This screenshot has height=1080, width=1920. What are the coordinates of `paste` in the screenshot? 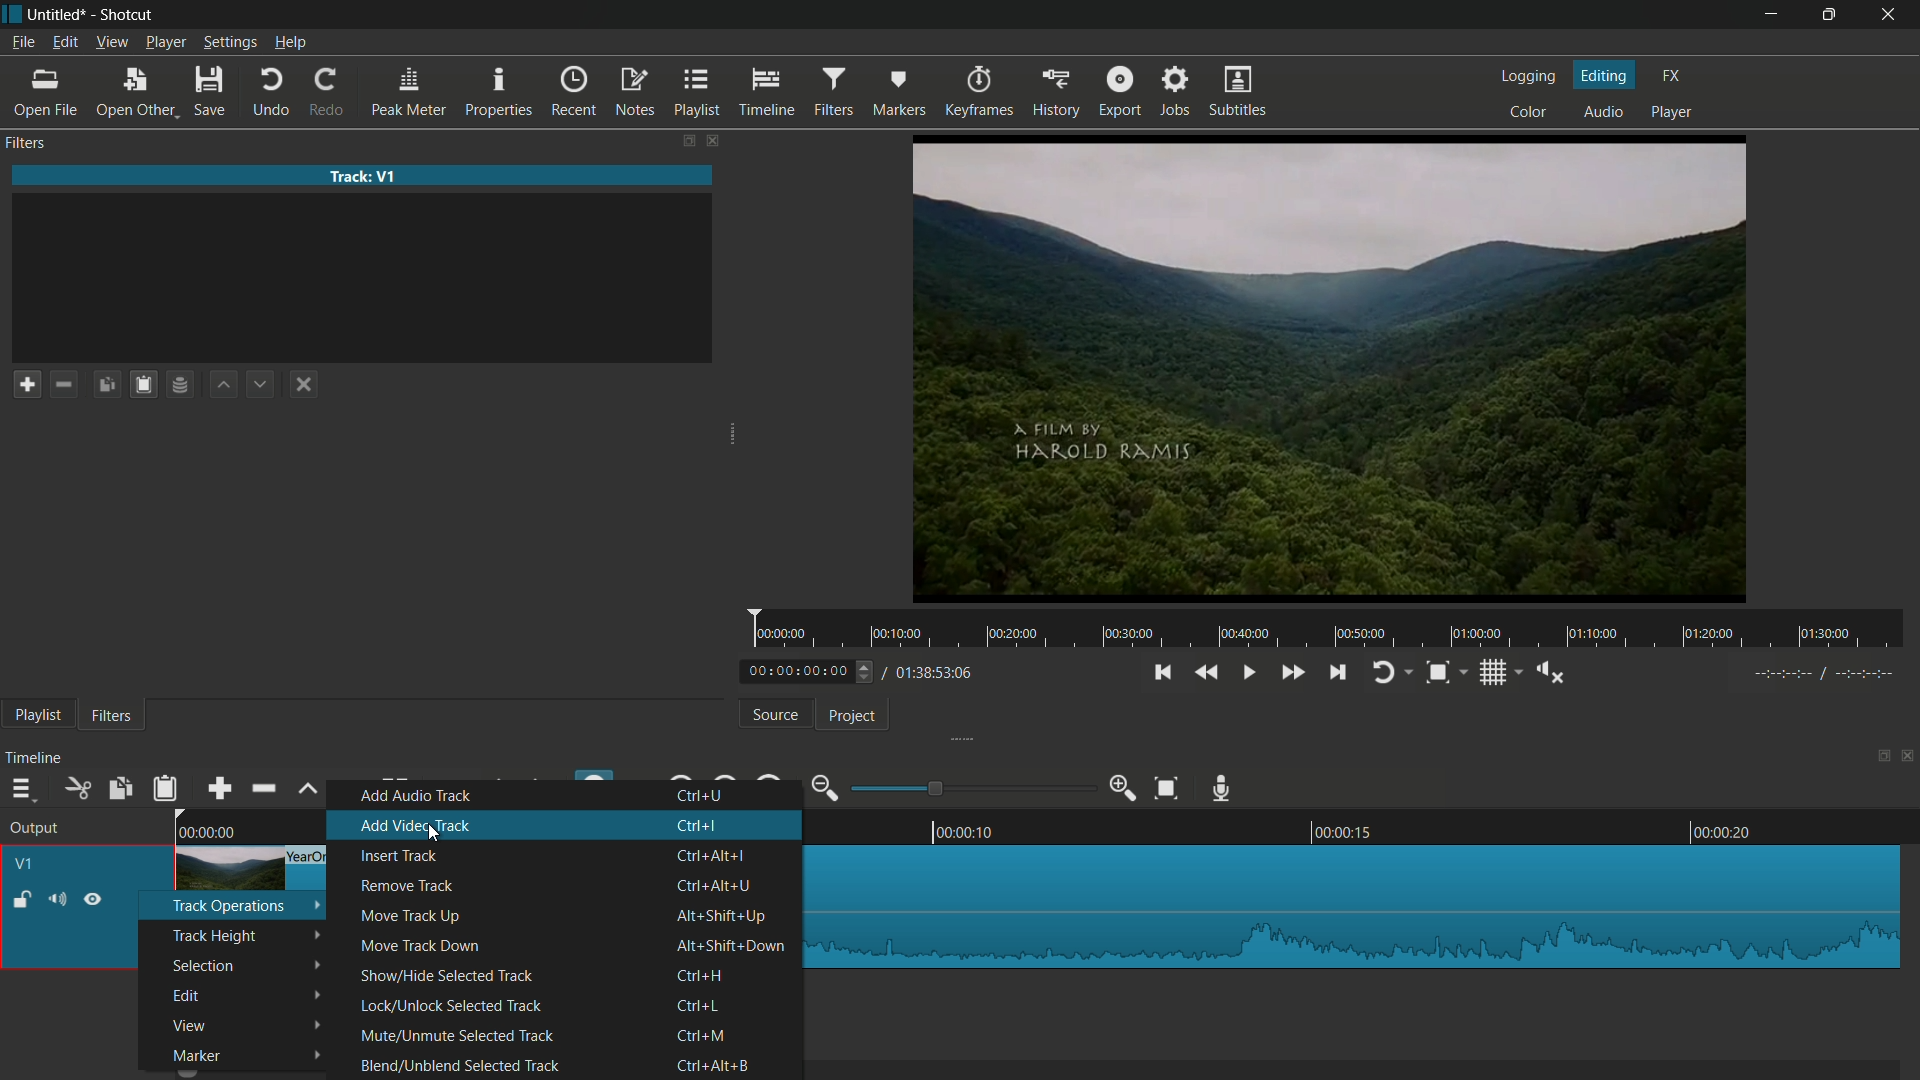 It's located at (164, 787).